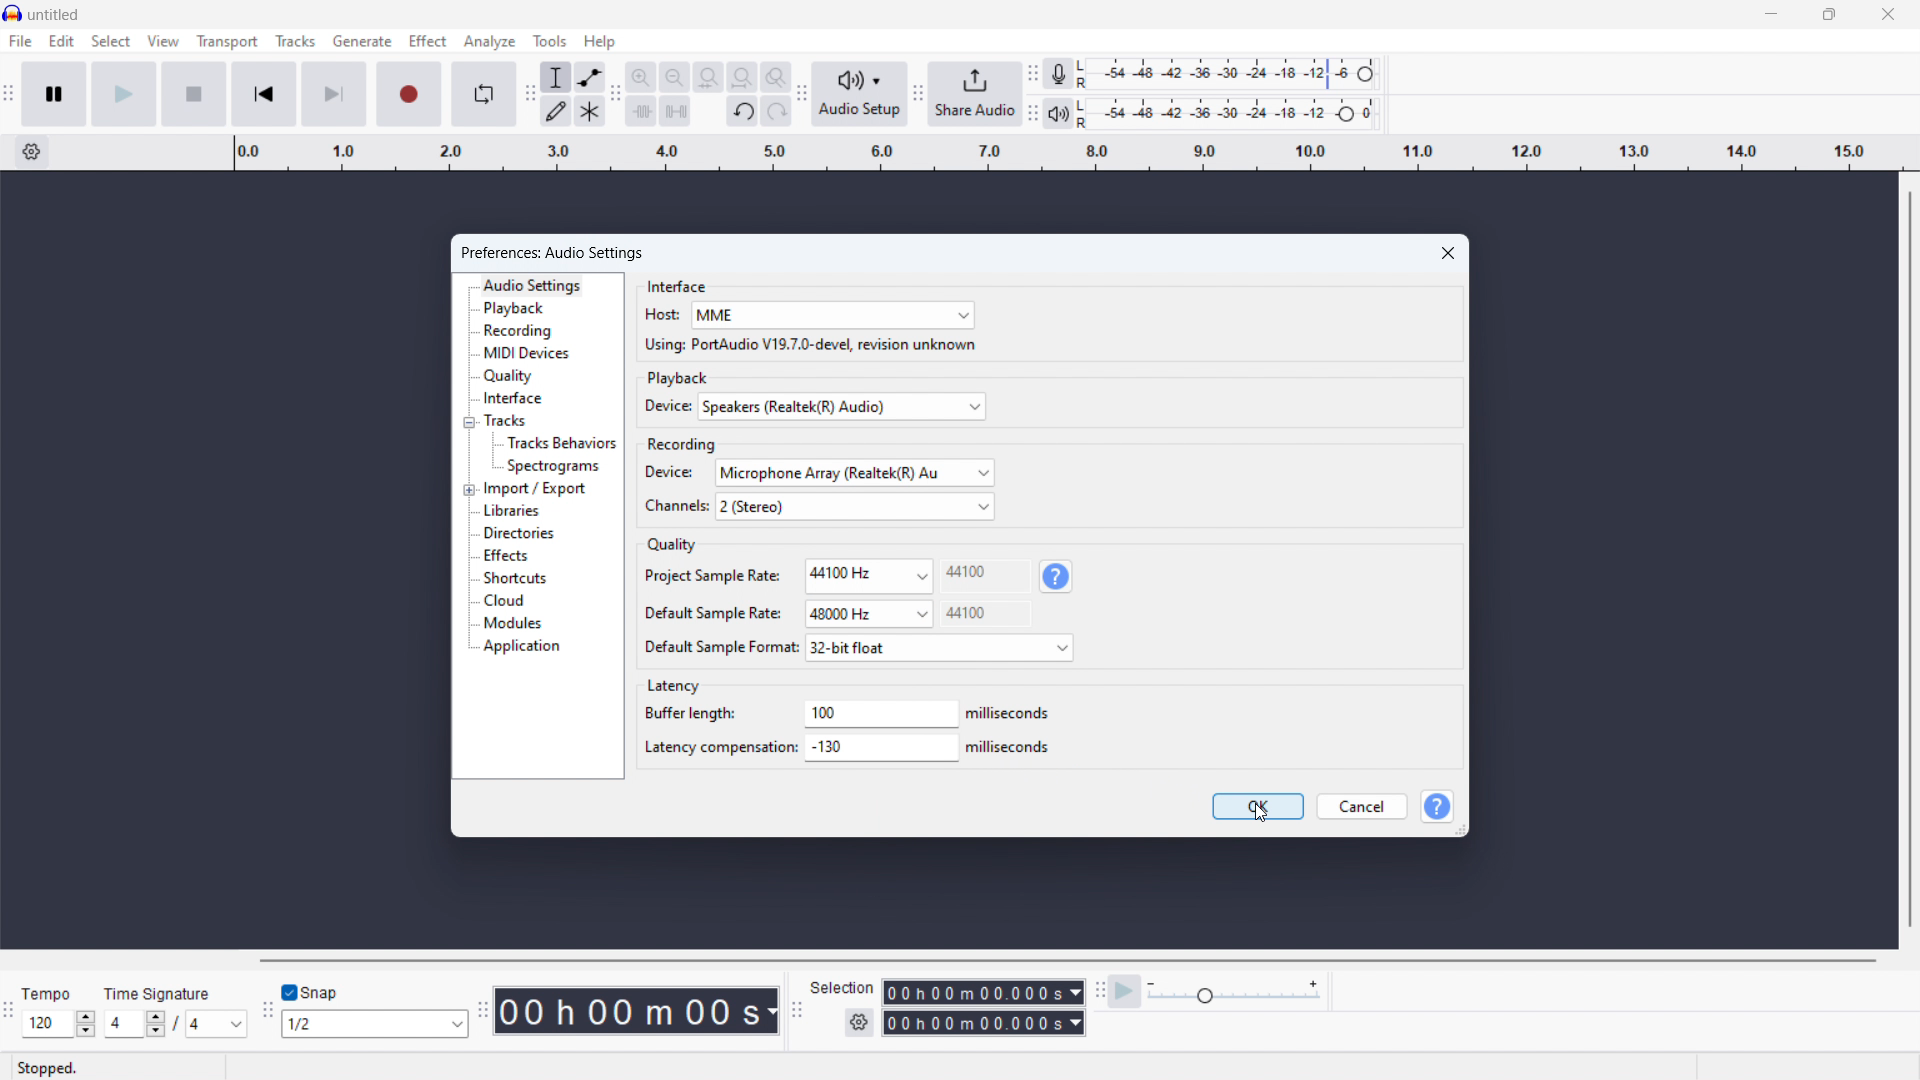 This screenshot has width=1920, height=1080. I want to click on set tempo, so click(58, 1024).